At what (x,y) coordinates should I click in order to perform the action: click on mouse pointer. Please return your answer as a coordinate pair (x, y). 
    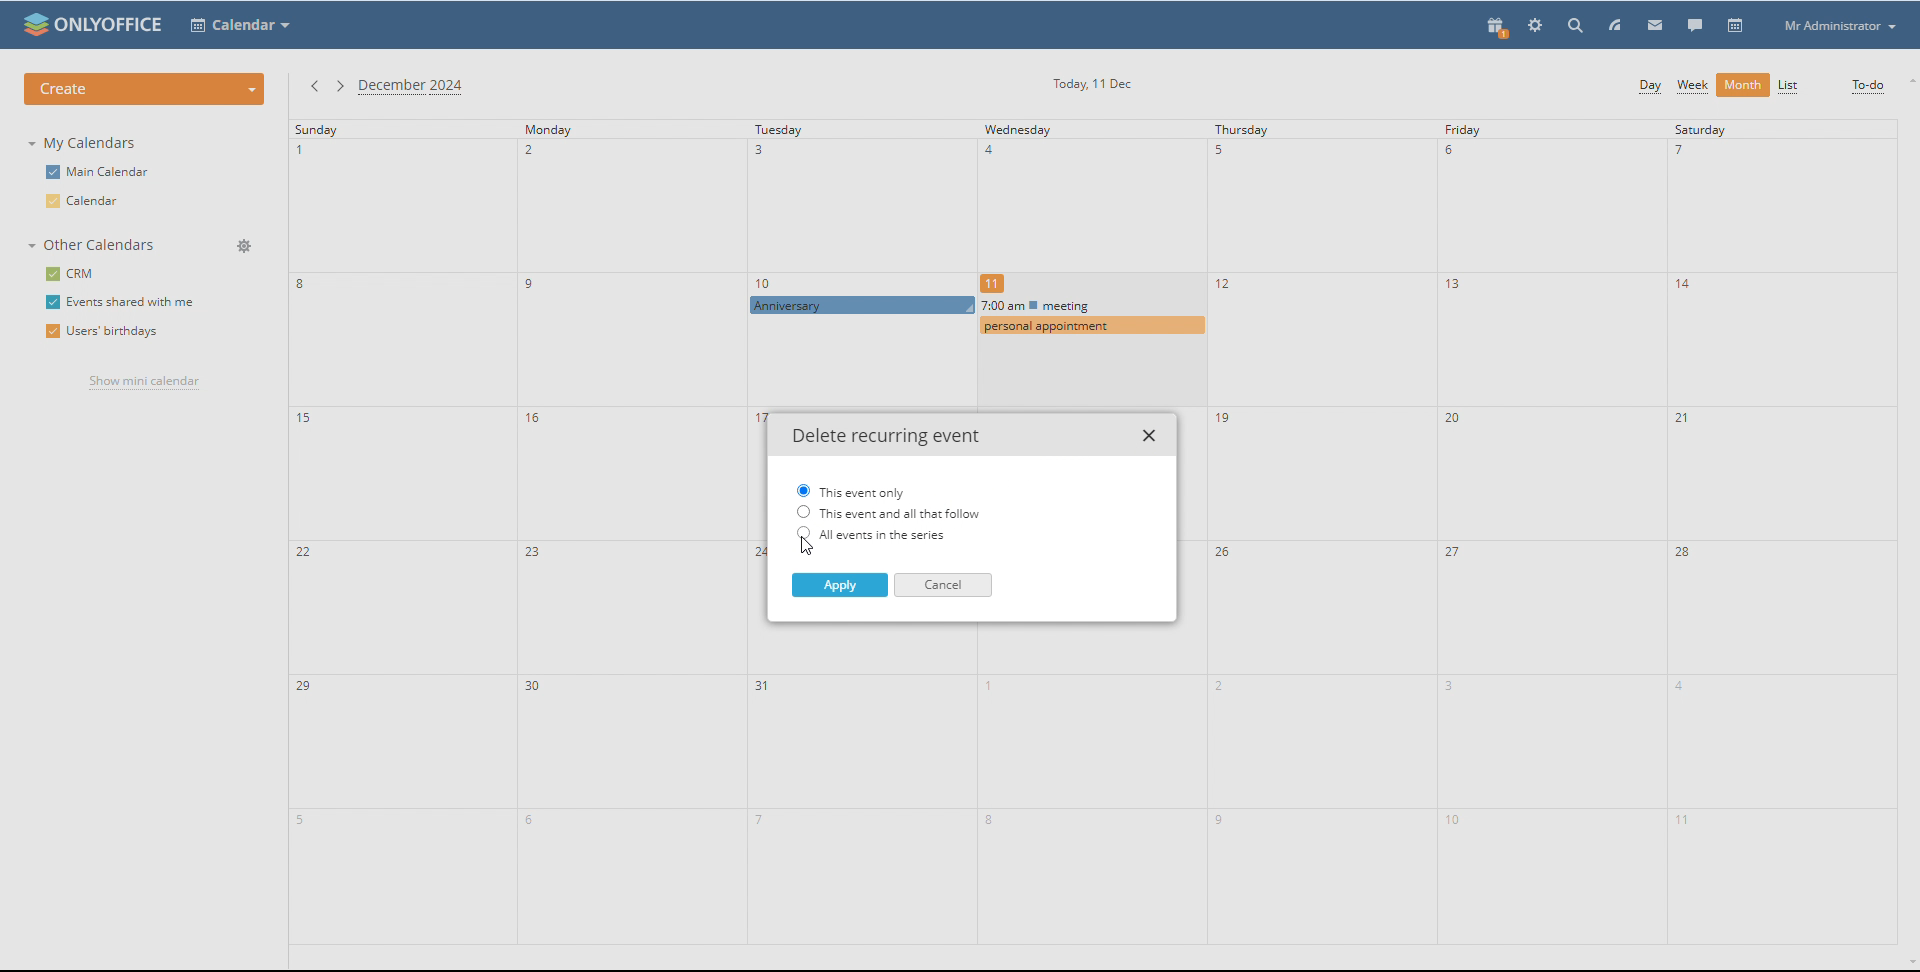
    Looking at the image, I should click on (810, 547).